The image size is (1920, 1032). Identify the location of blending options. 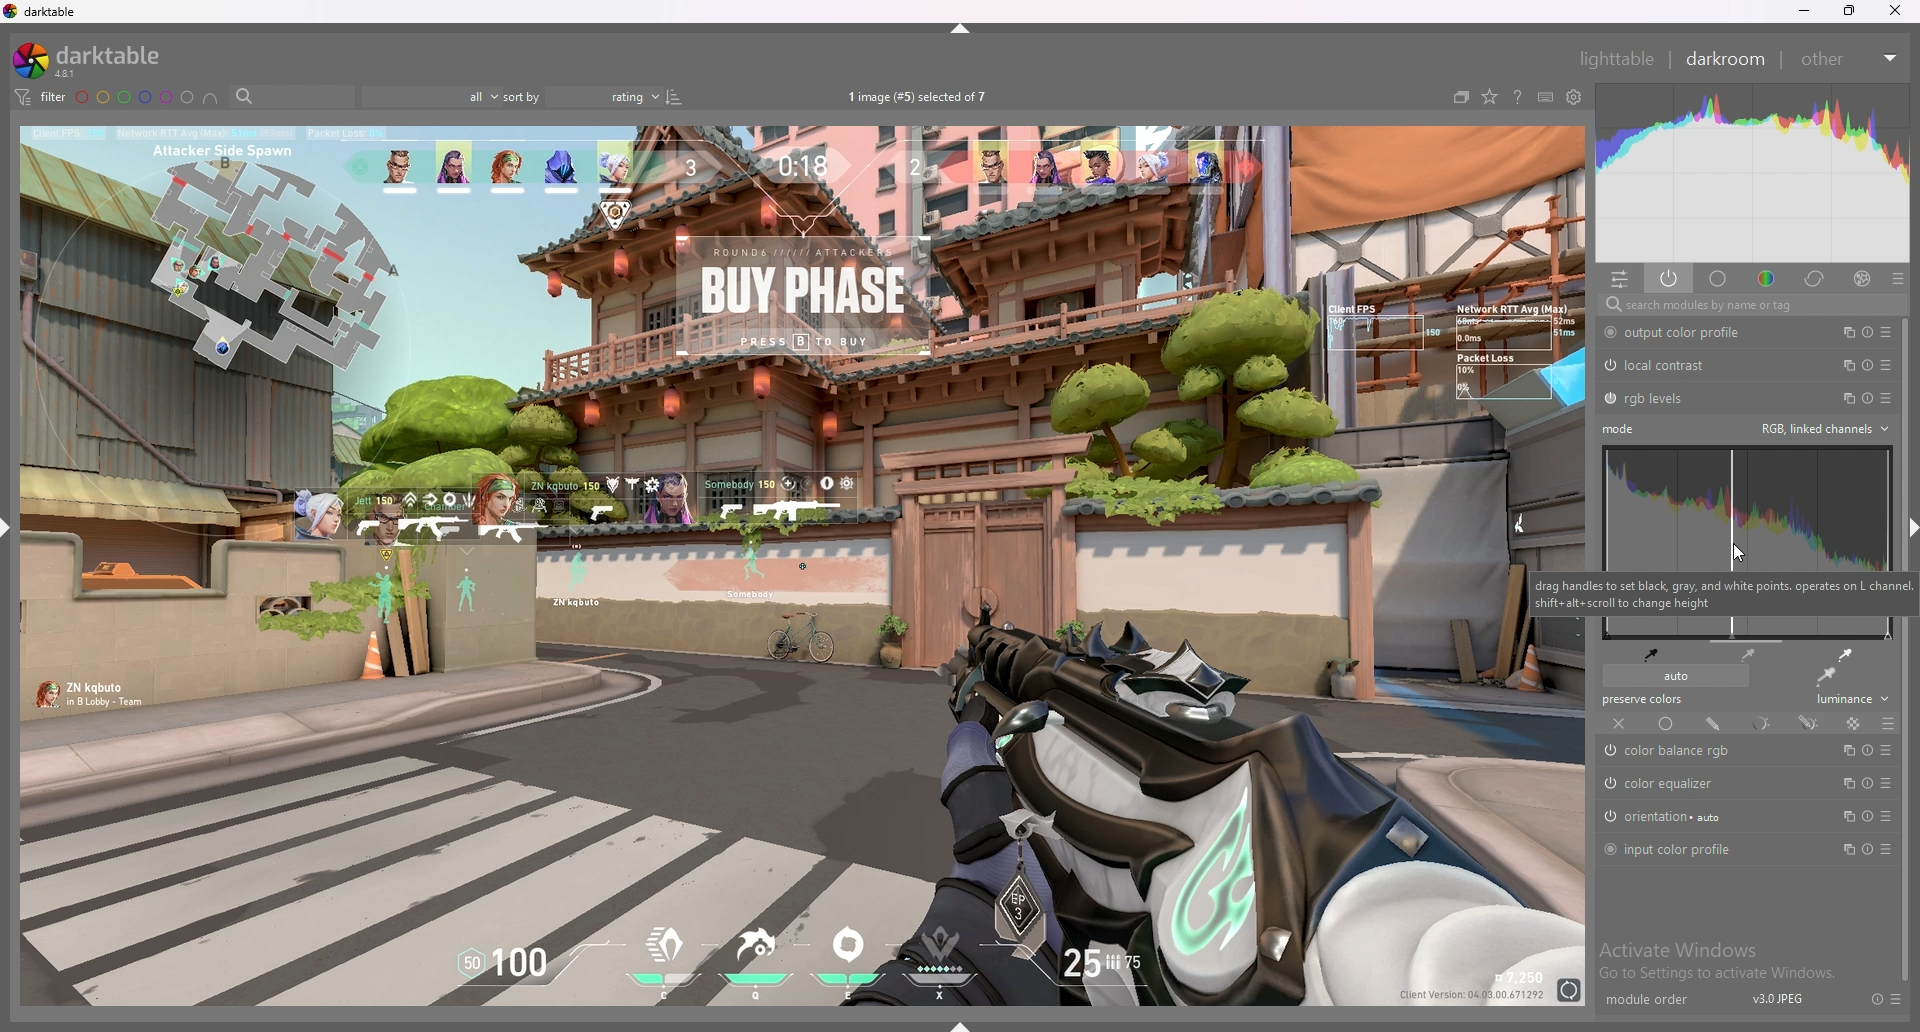
(1890, 723).